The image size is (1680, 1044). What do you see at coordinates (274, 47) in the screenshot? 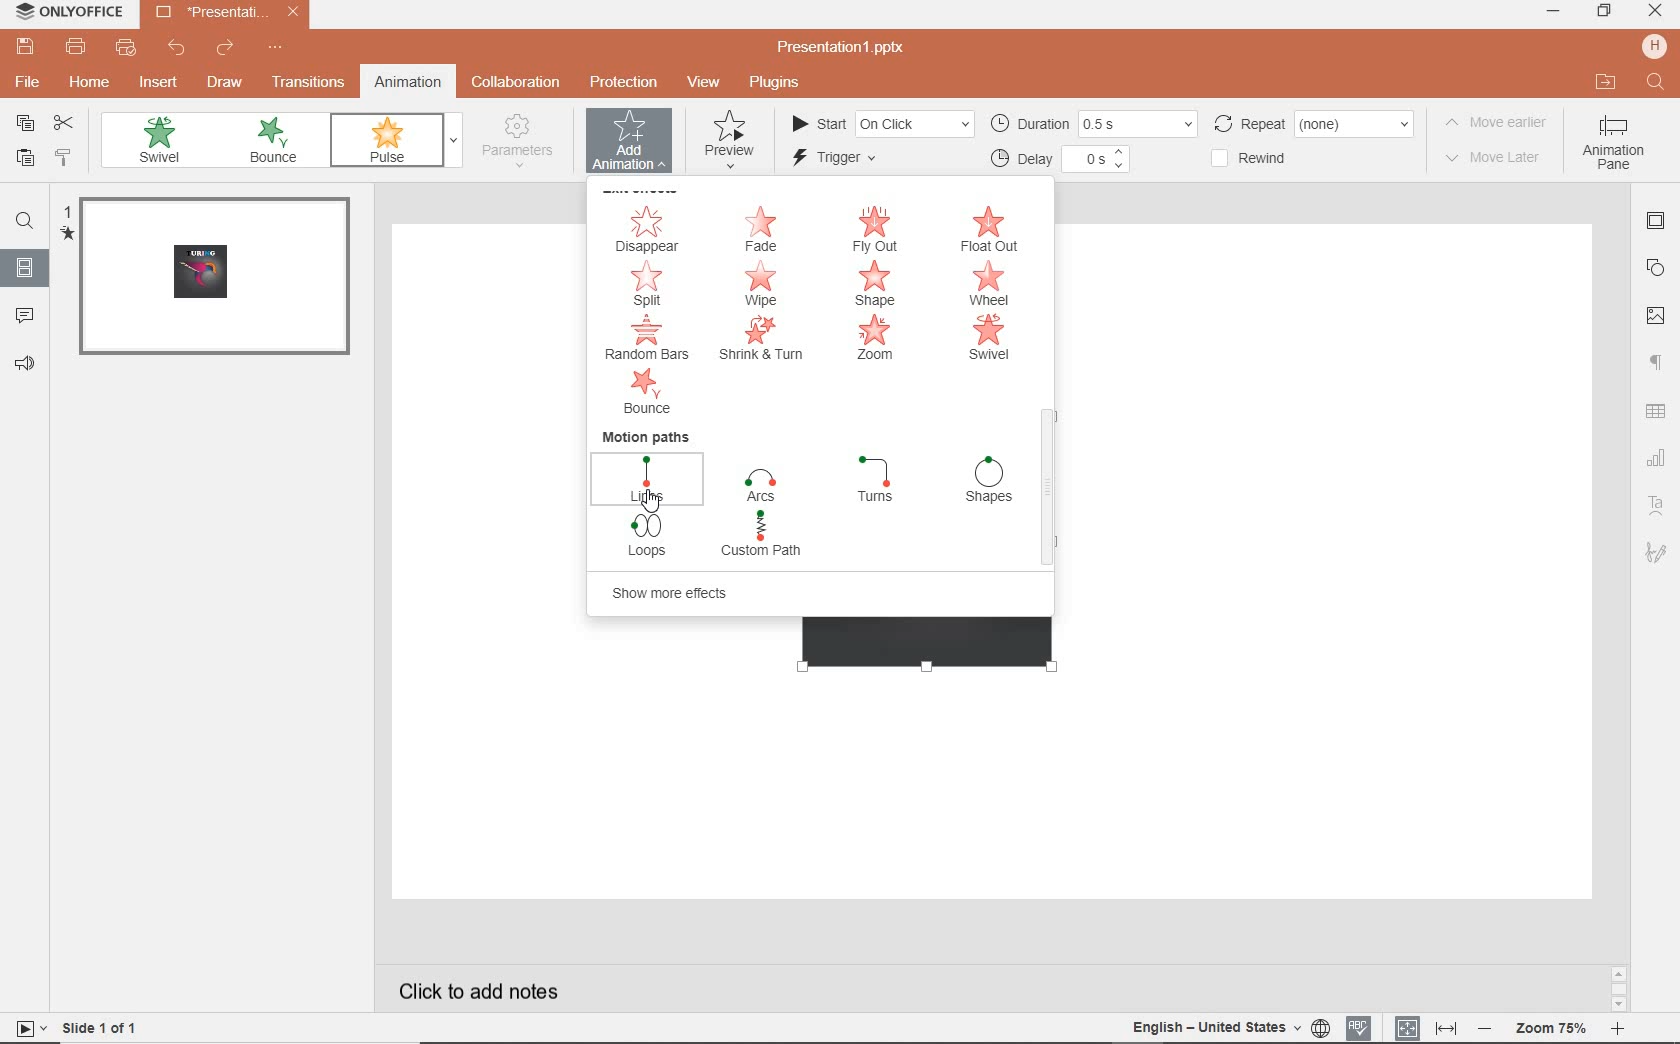
I see `customize quick access toolbar` at bounding box center [274, 47].